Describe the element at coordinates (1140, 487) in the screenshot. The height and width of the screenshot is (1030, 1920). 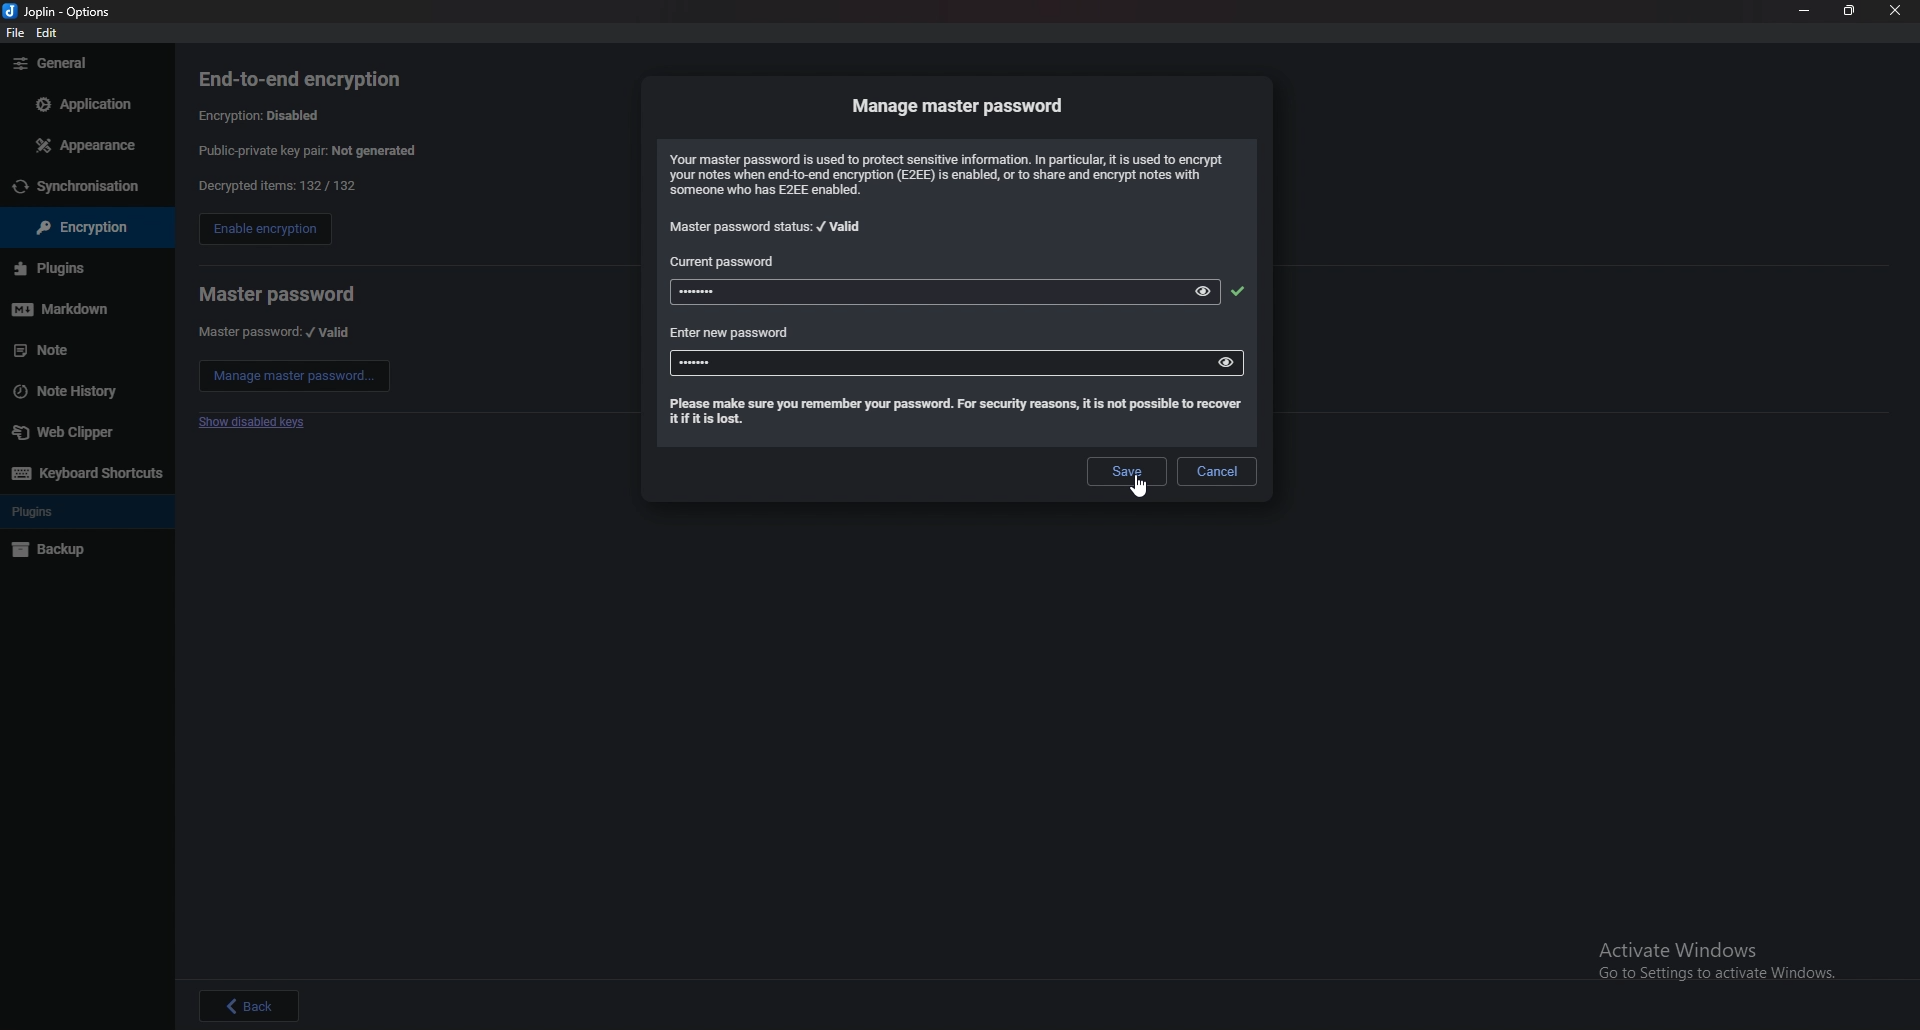
I see `cursor` at that location.